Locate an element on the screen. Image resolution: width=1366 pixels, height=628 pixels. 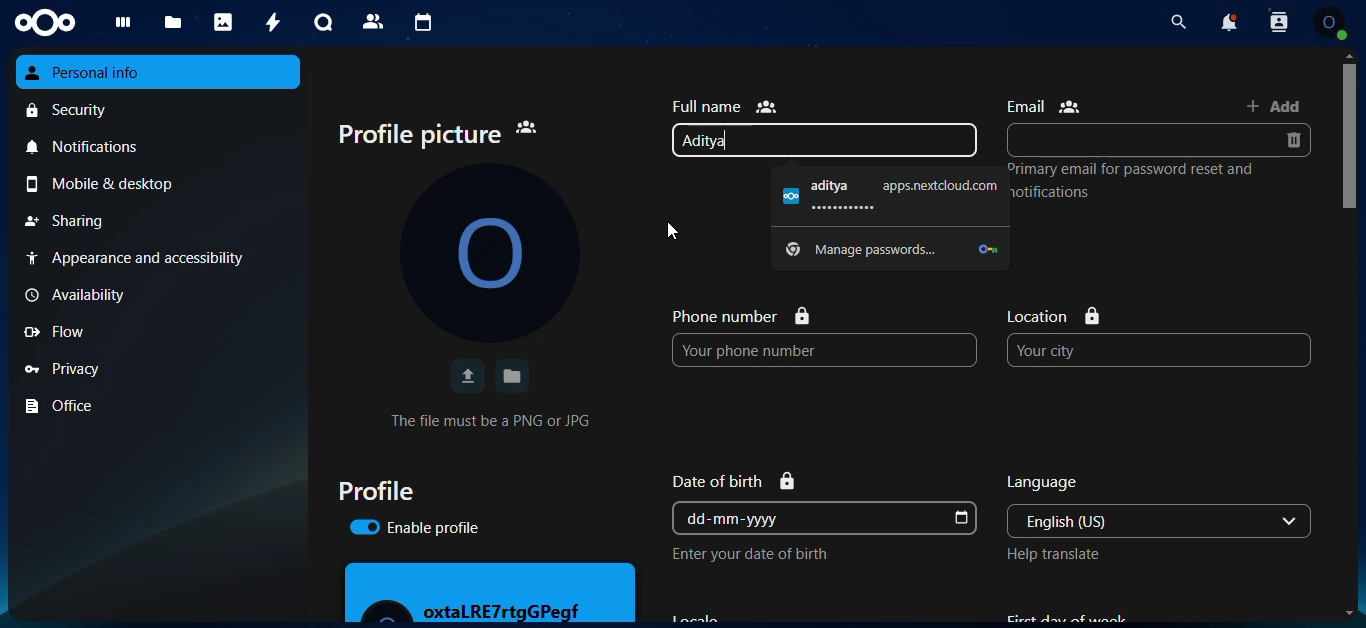
add is located at coordinates (1274, 105).